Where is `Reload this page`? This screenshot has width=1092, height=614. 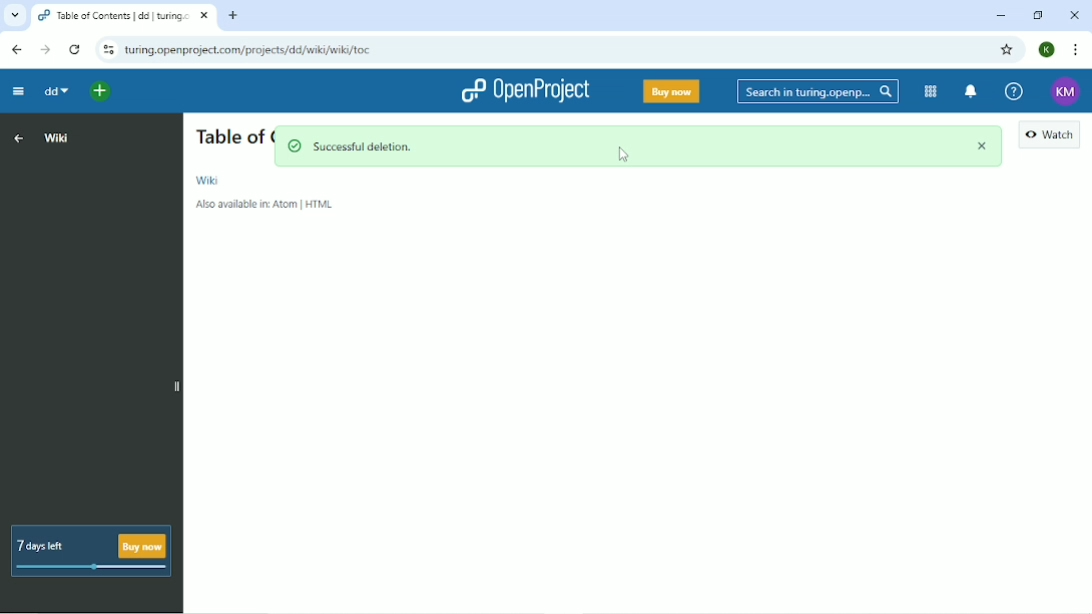
Reload this page is located at coordinates (73, 49).